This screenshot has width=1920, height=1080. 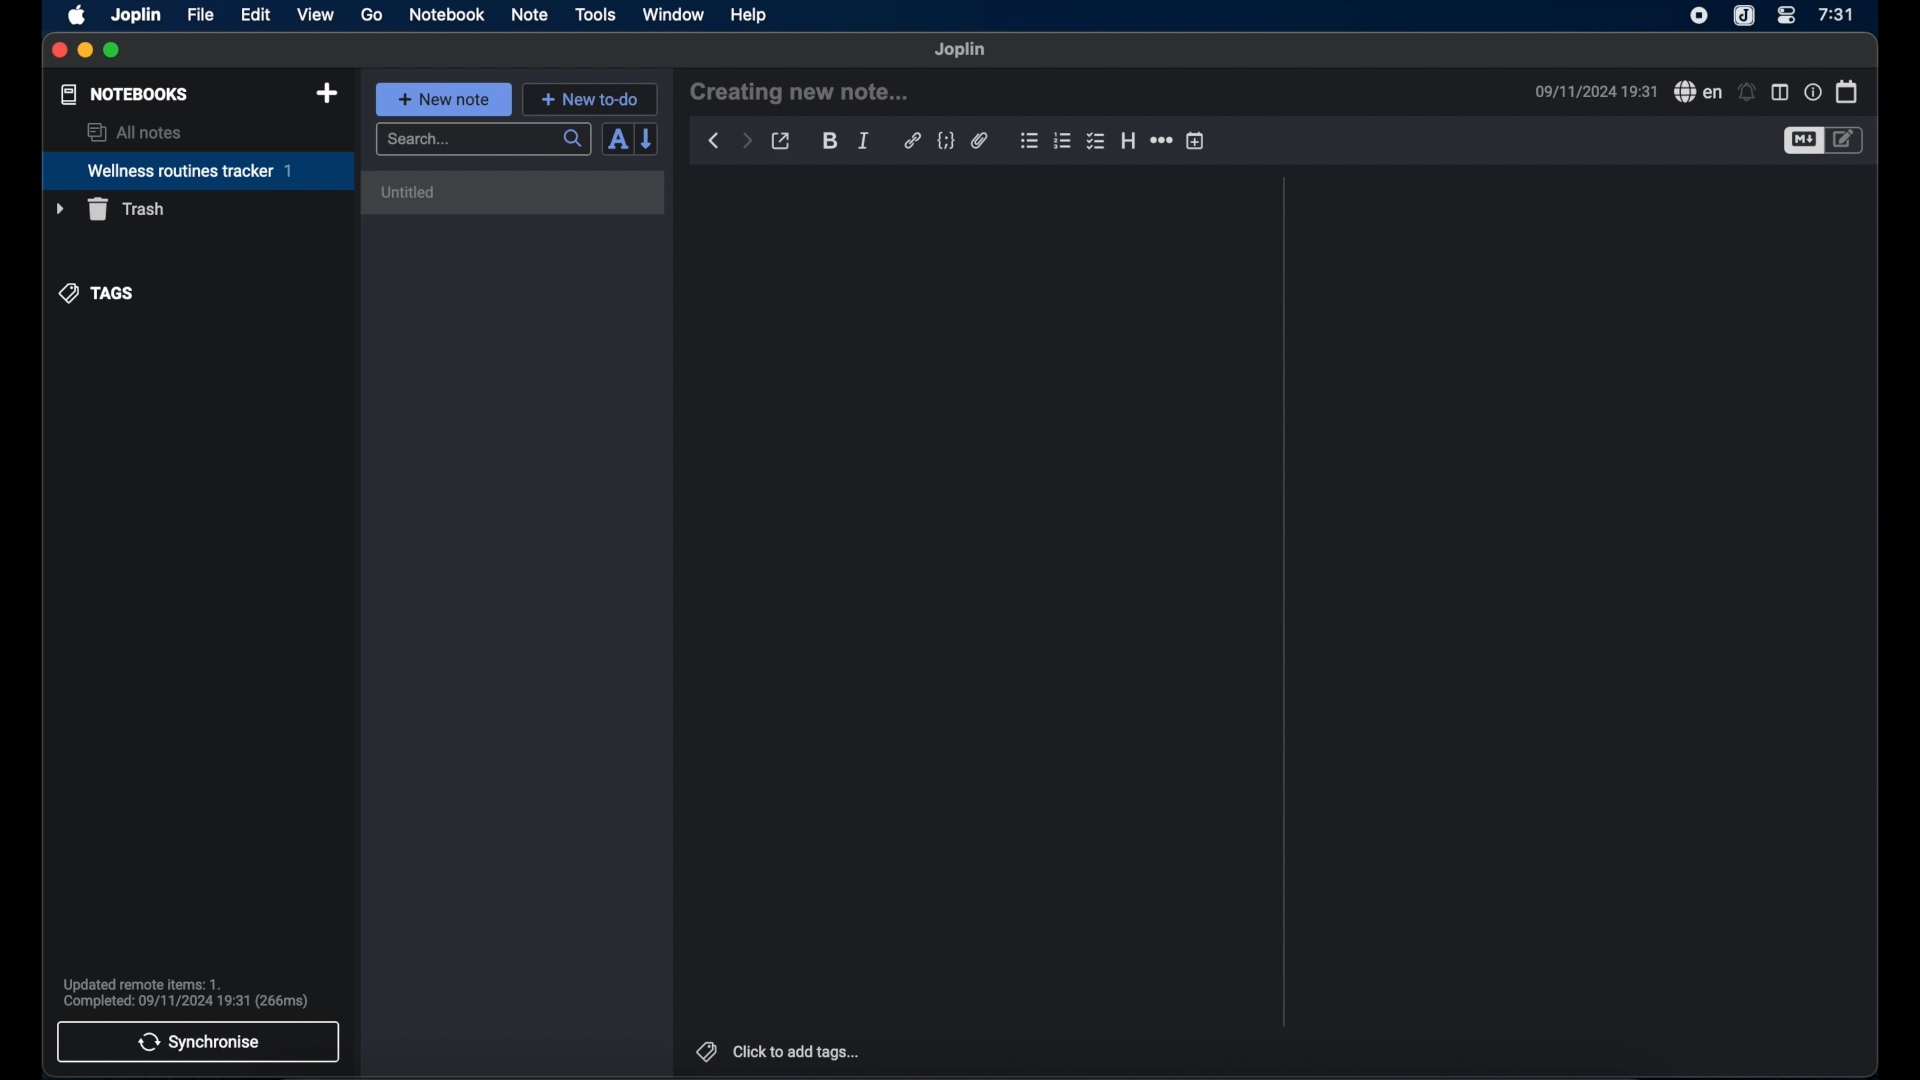 I want to click on back, so click(x=713, y=141).